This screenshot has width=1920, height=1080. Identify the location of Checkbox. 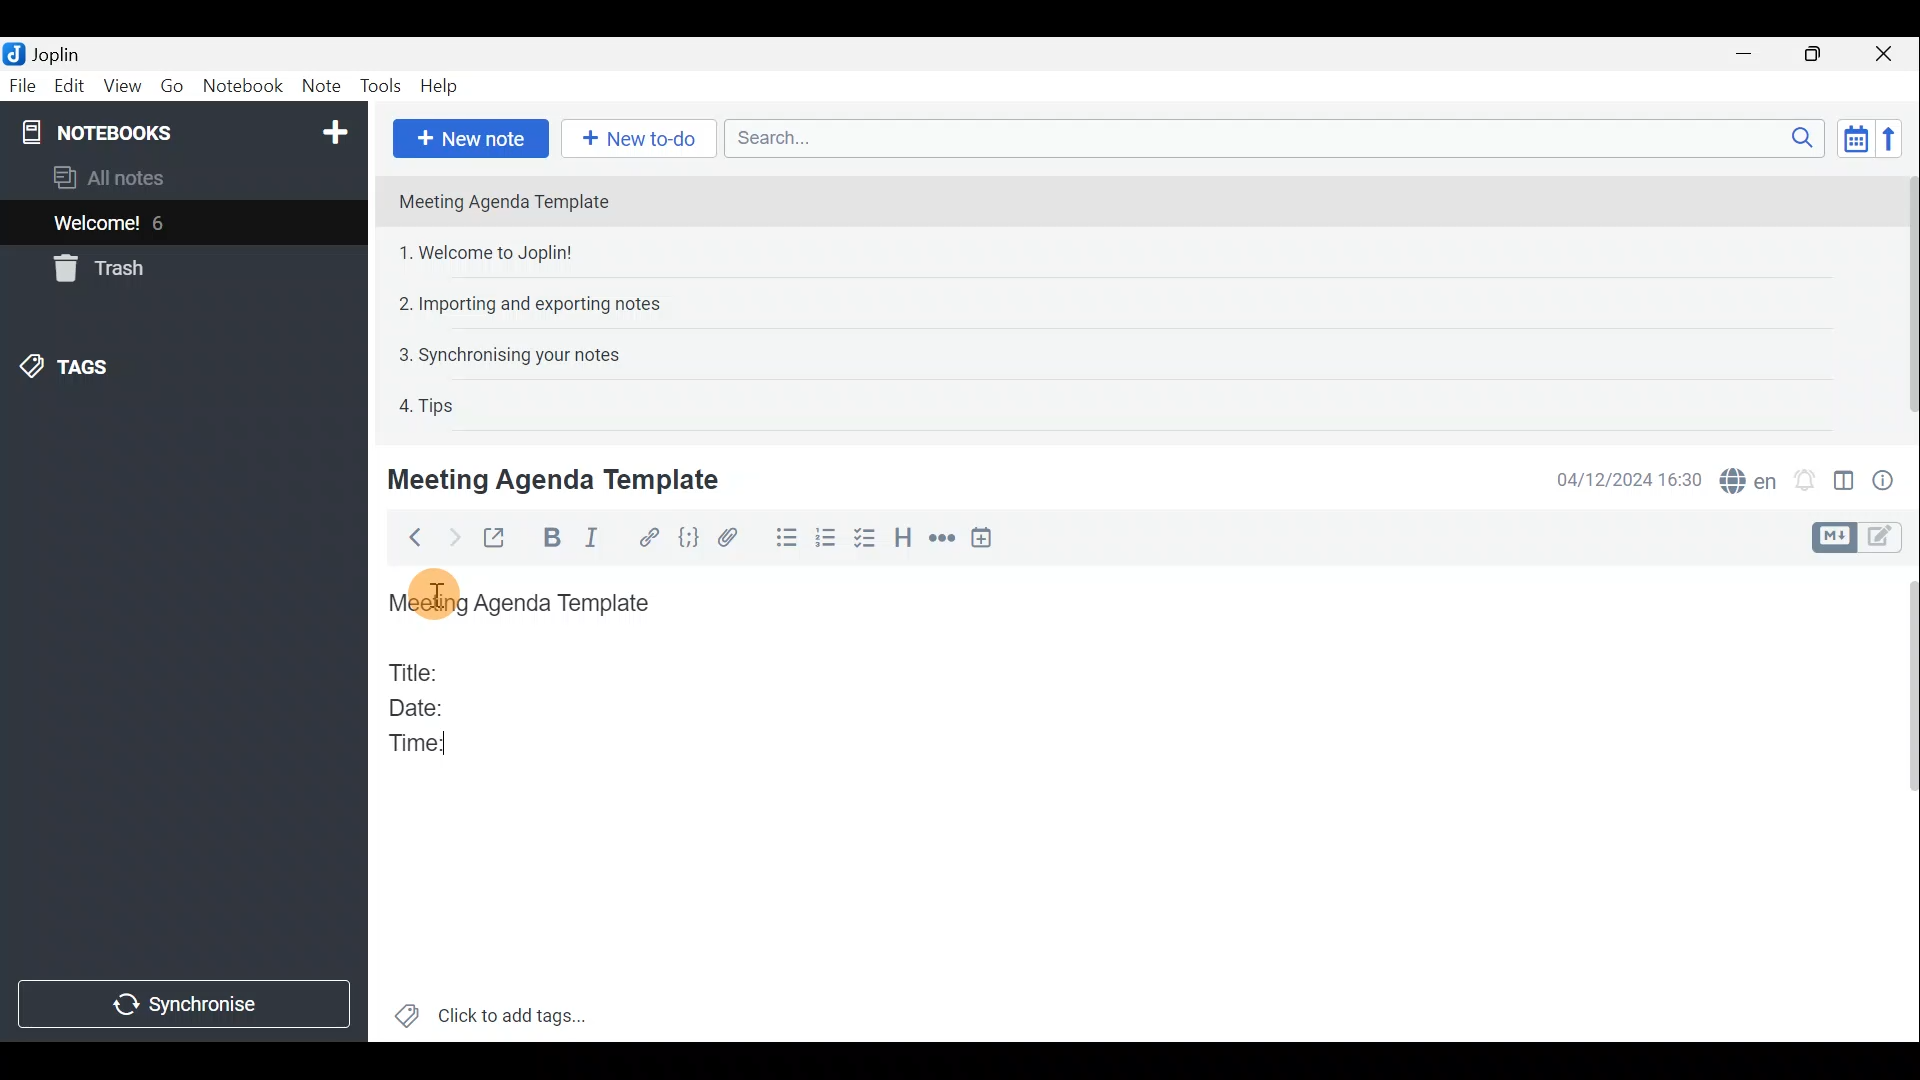
(862, 539).